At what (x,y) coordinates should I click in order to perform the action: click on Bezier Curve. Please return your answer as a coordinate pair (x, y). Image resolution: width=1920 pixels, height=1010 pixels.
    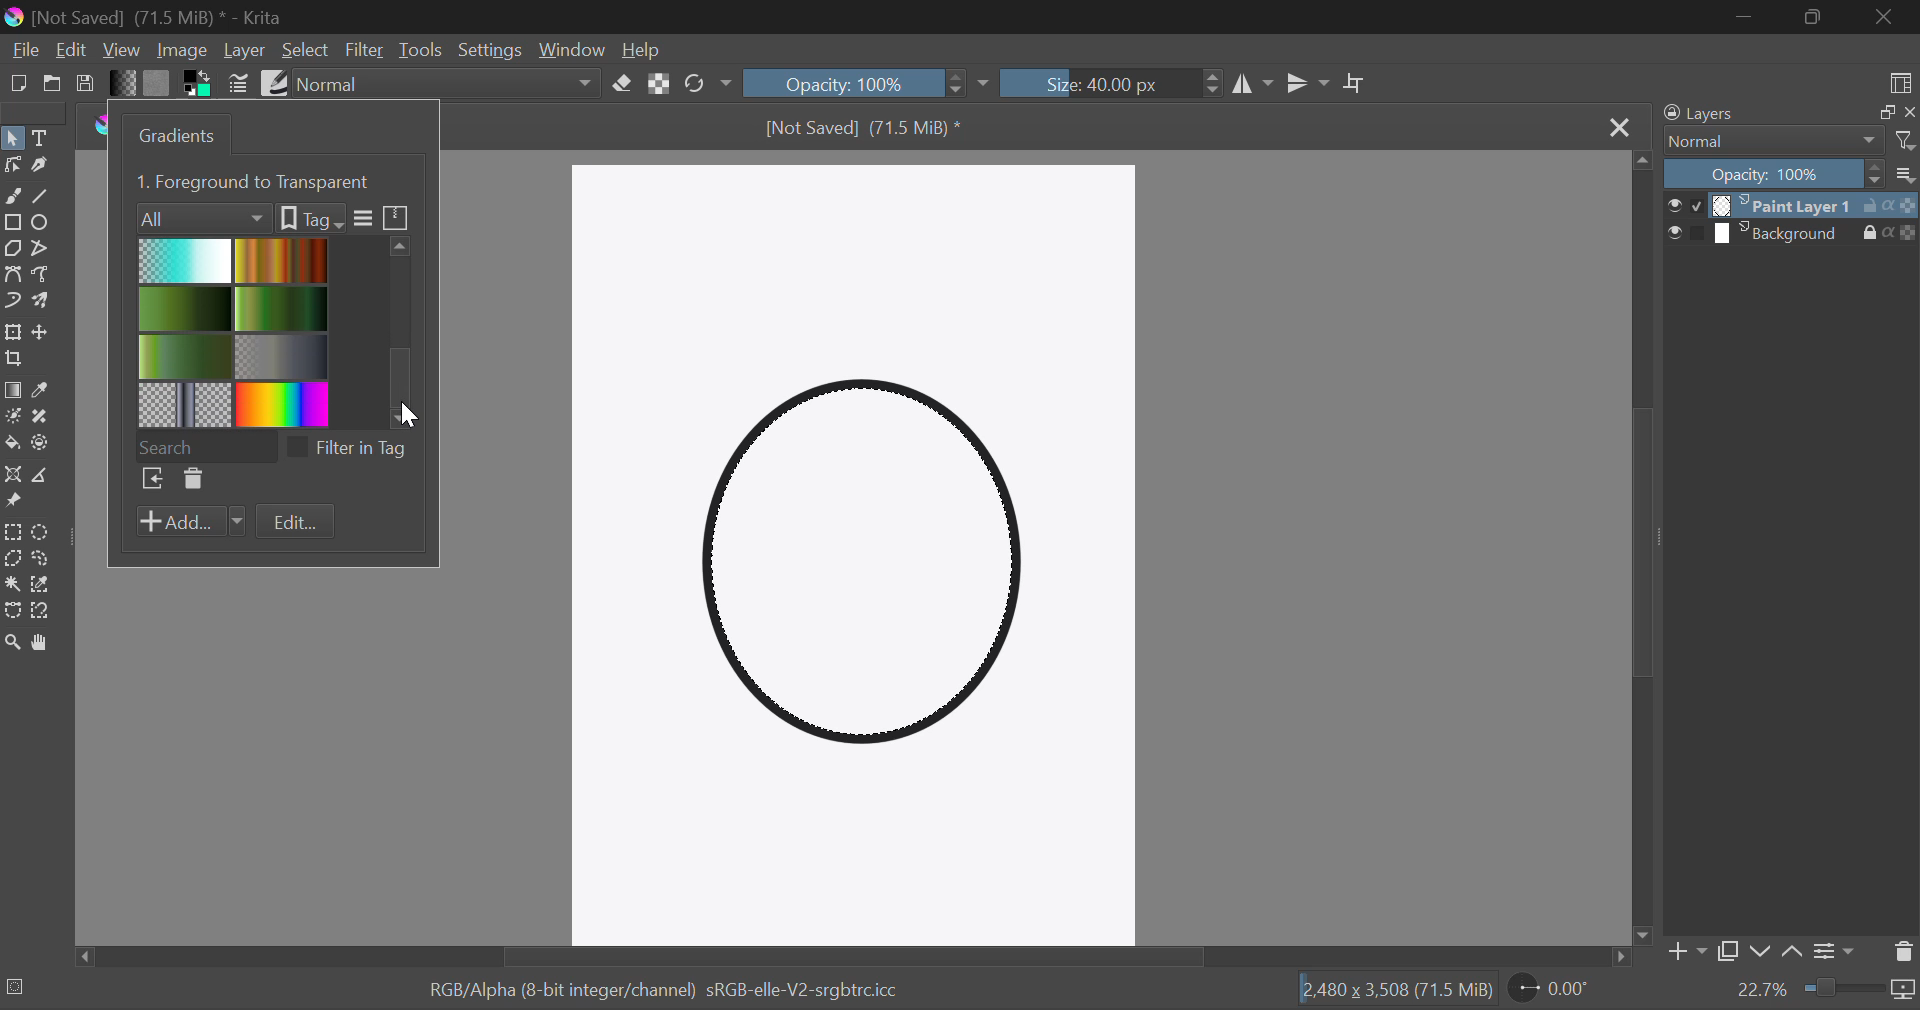
    Looking at the image, I should click on (13, 275).